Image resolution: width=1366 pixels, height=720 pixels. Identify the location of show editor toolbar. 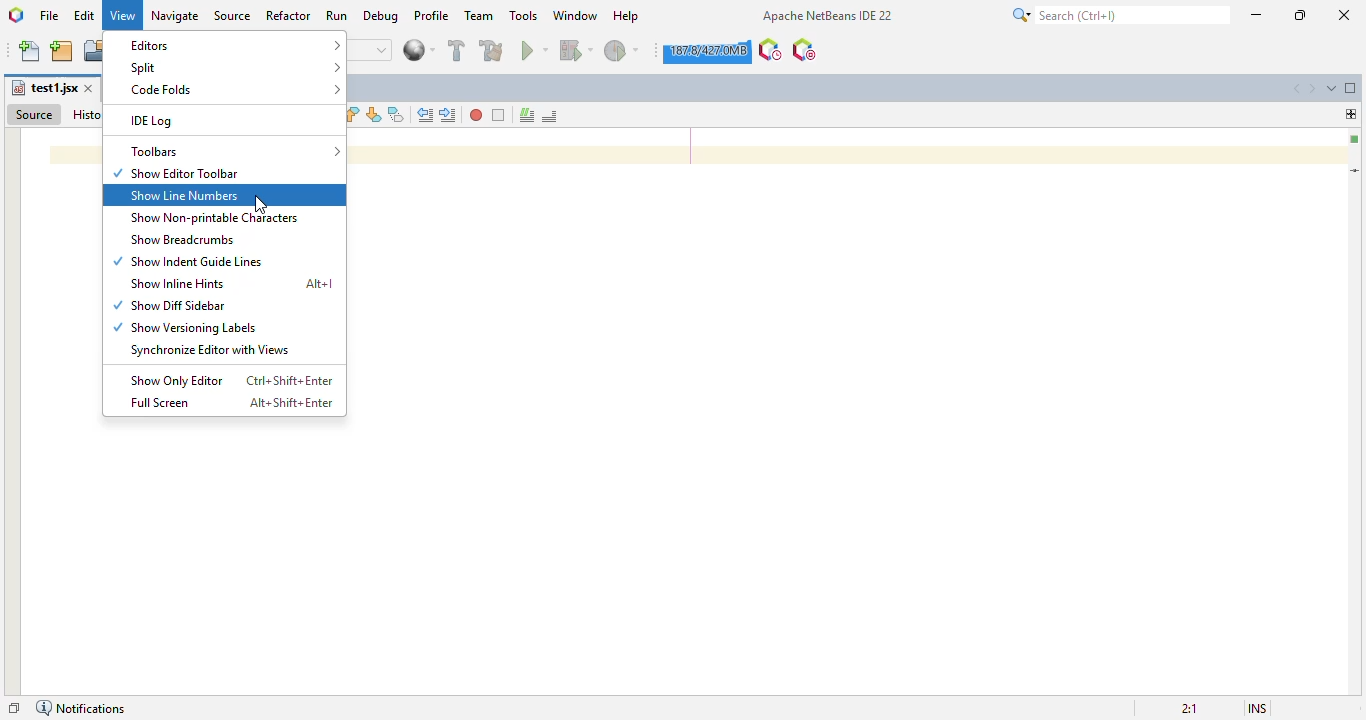
(177, 174).